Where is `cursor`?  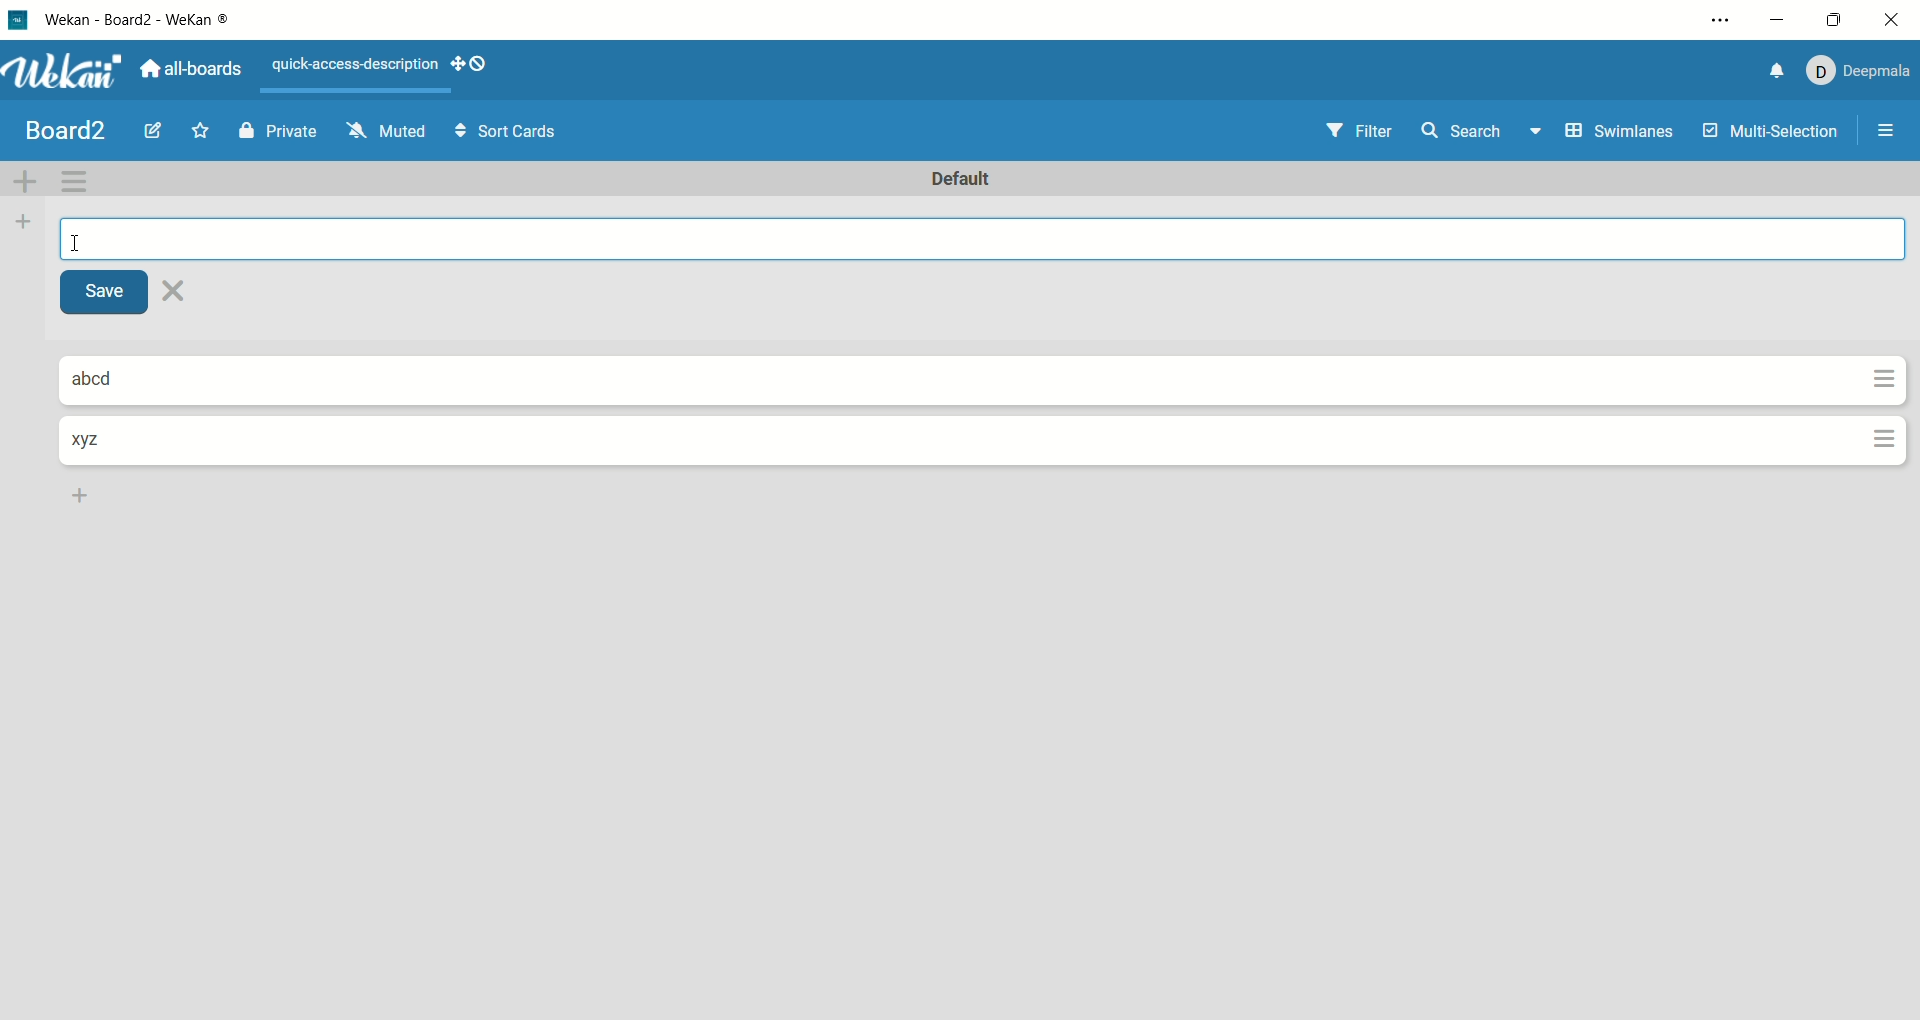
cursor is located at coordinates (79, 240).